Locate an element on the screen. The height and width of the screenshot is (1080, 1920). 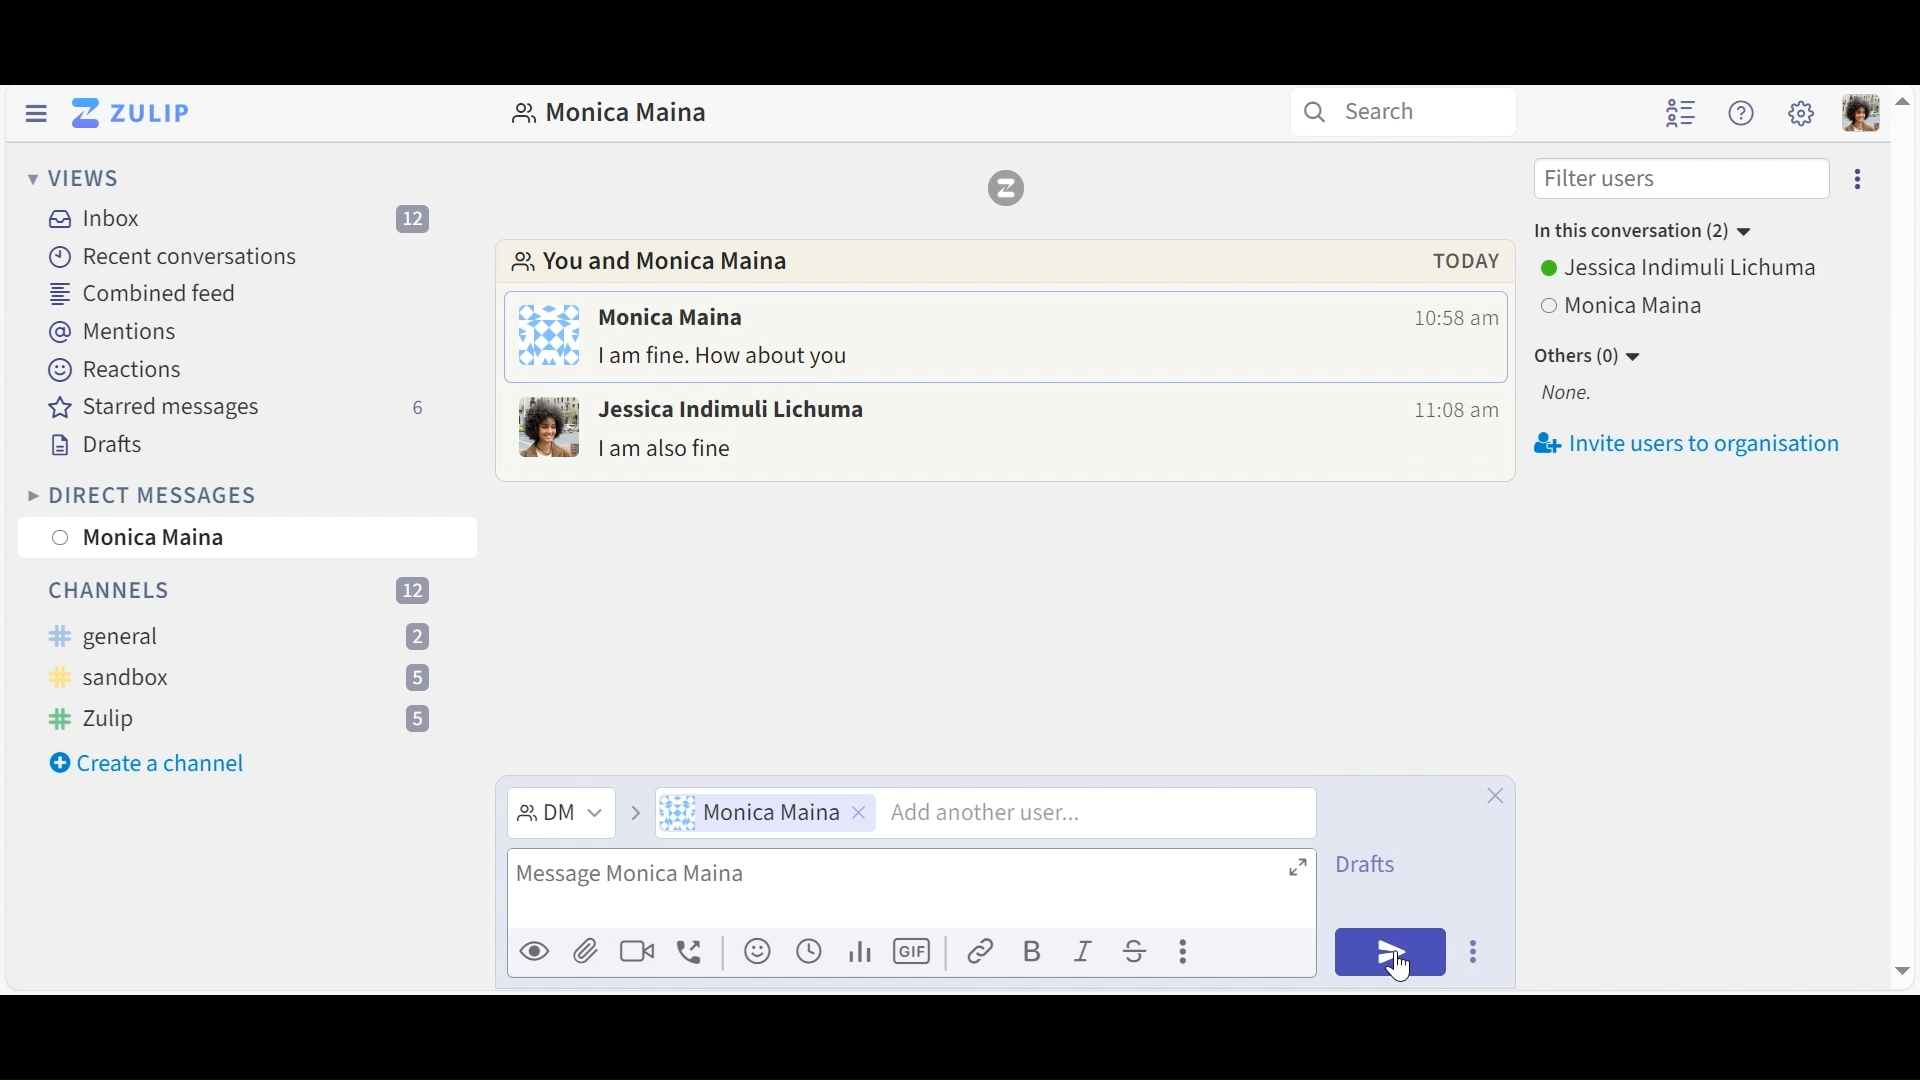
None is located at coordinates (1584, 392).